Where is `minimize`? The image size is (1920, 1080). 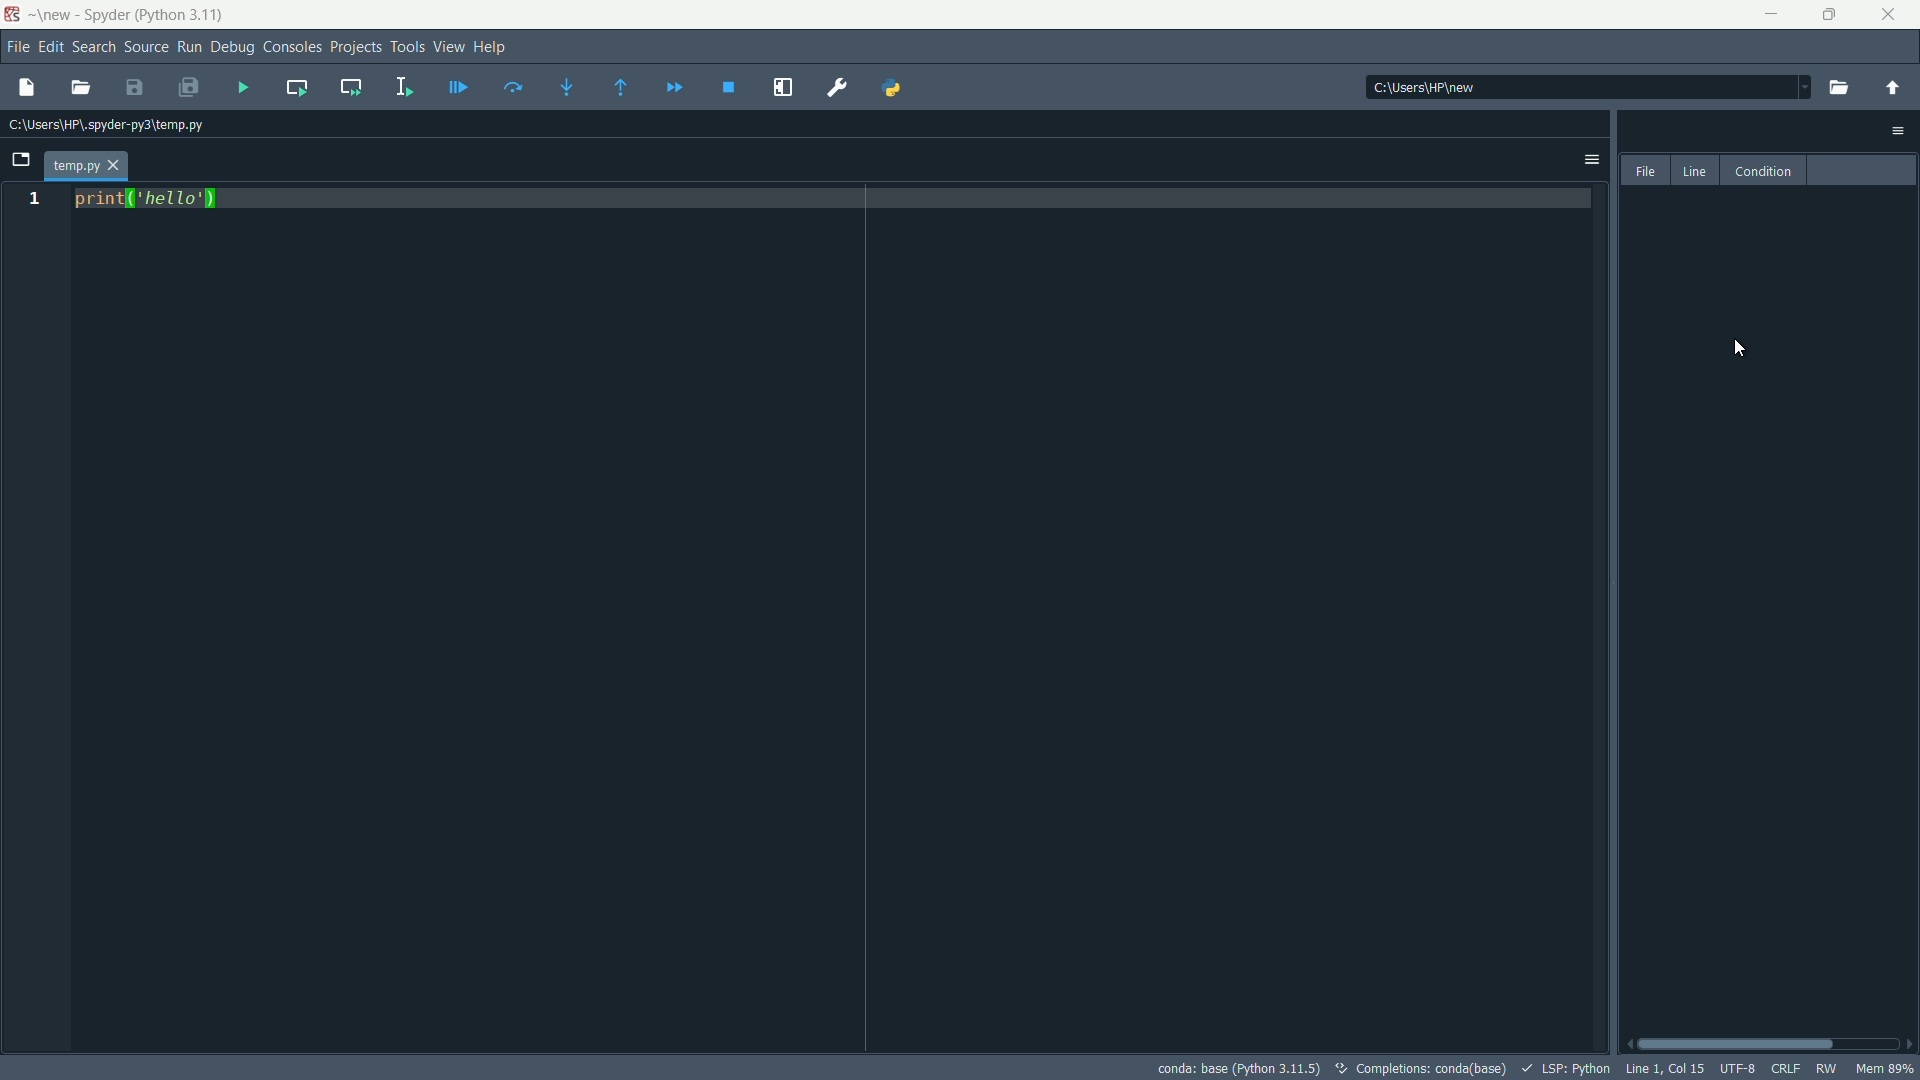 minimize is located at coordinates (1774, 15).